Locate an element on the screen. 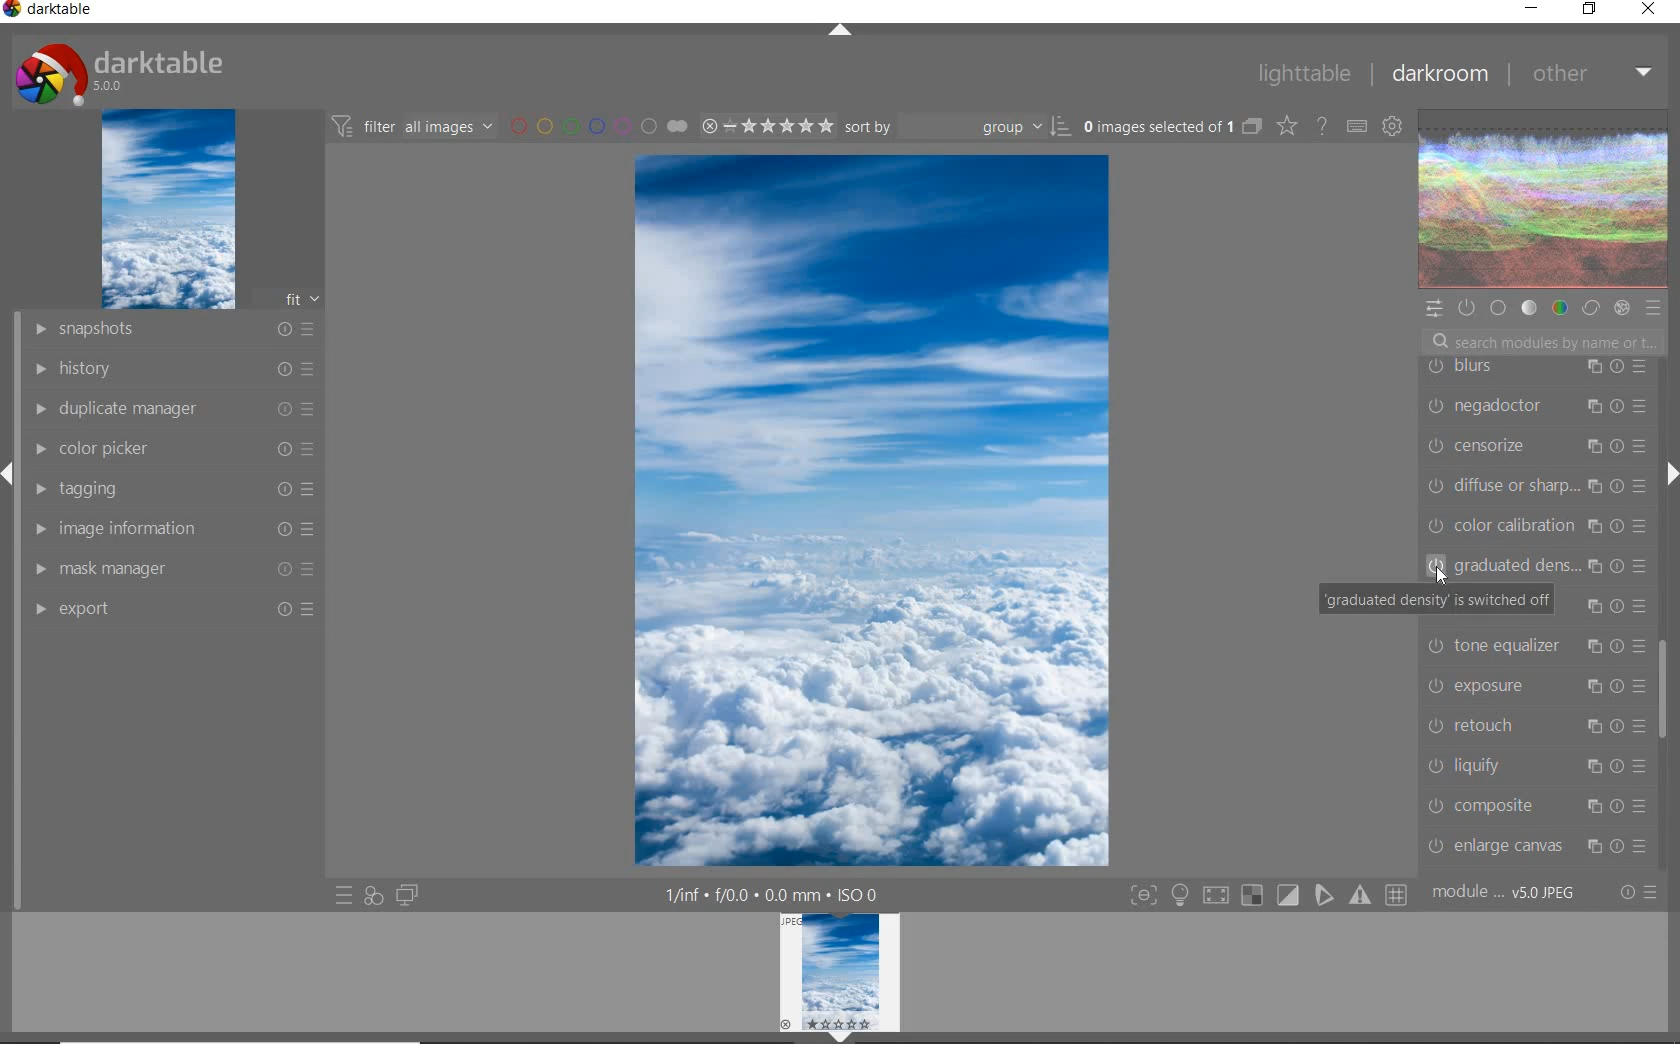 The image size is (1680, 1044). TONE is located at coordinates (1529, 310).